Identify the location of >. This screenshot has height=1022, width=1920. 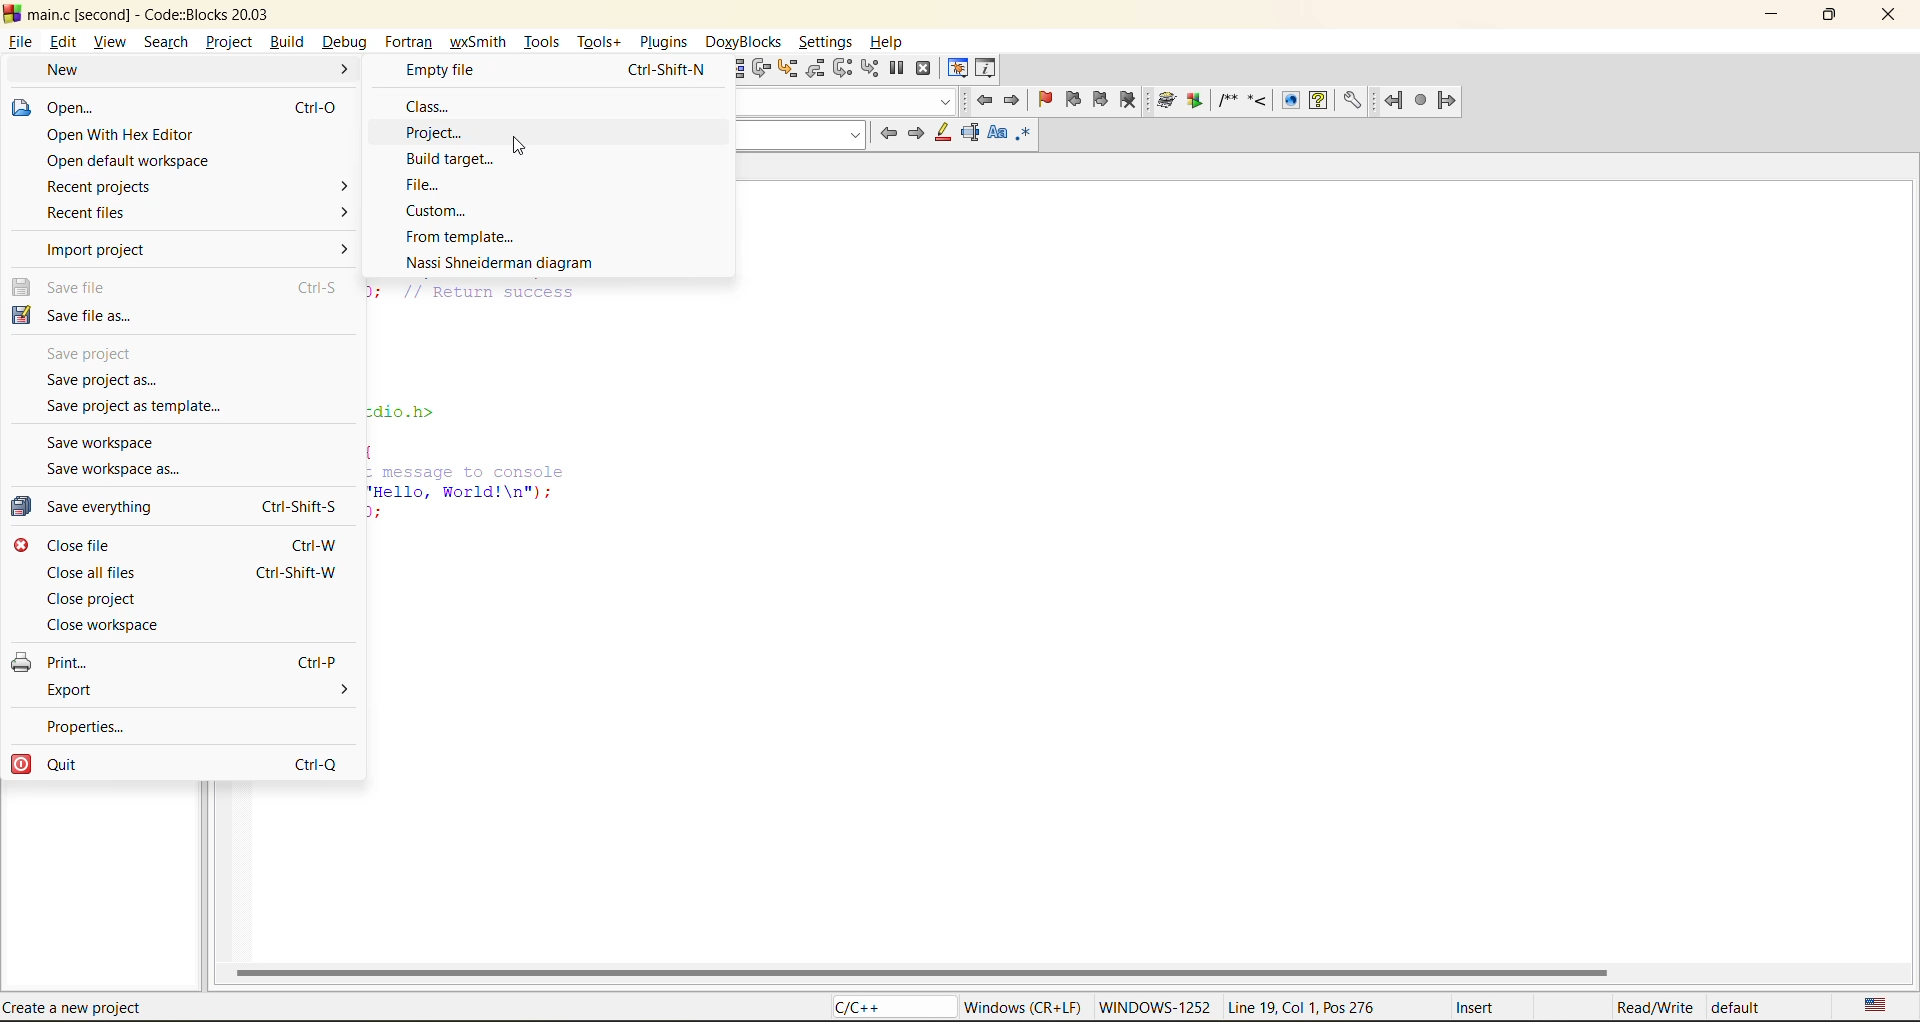
(336, 185).